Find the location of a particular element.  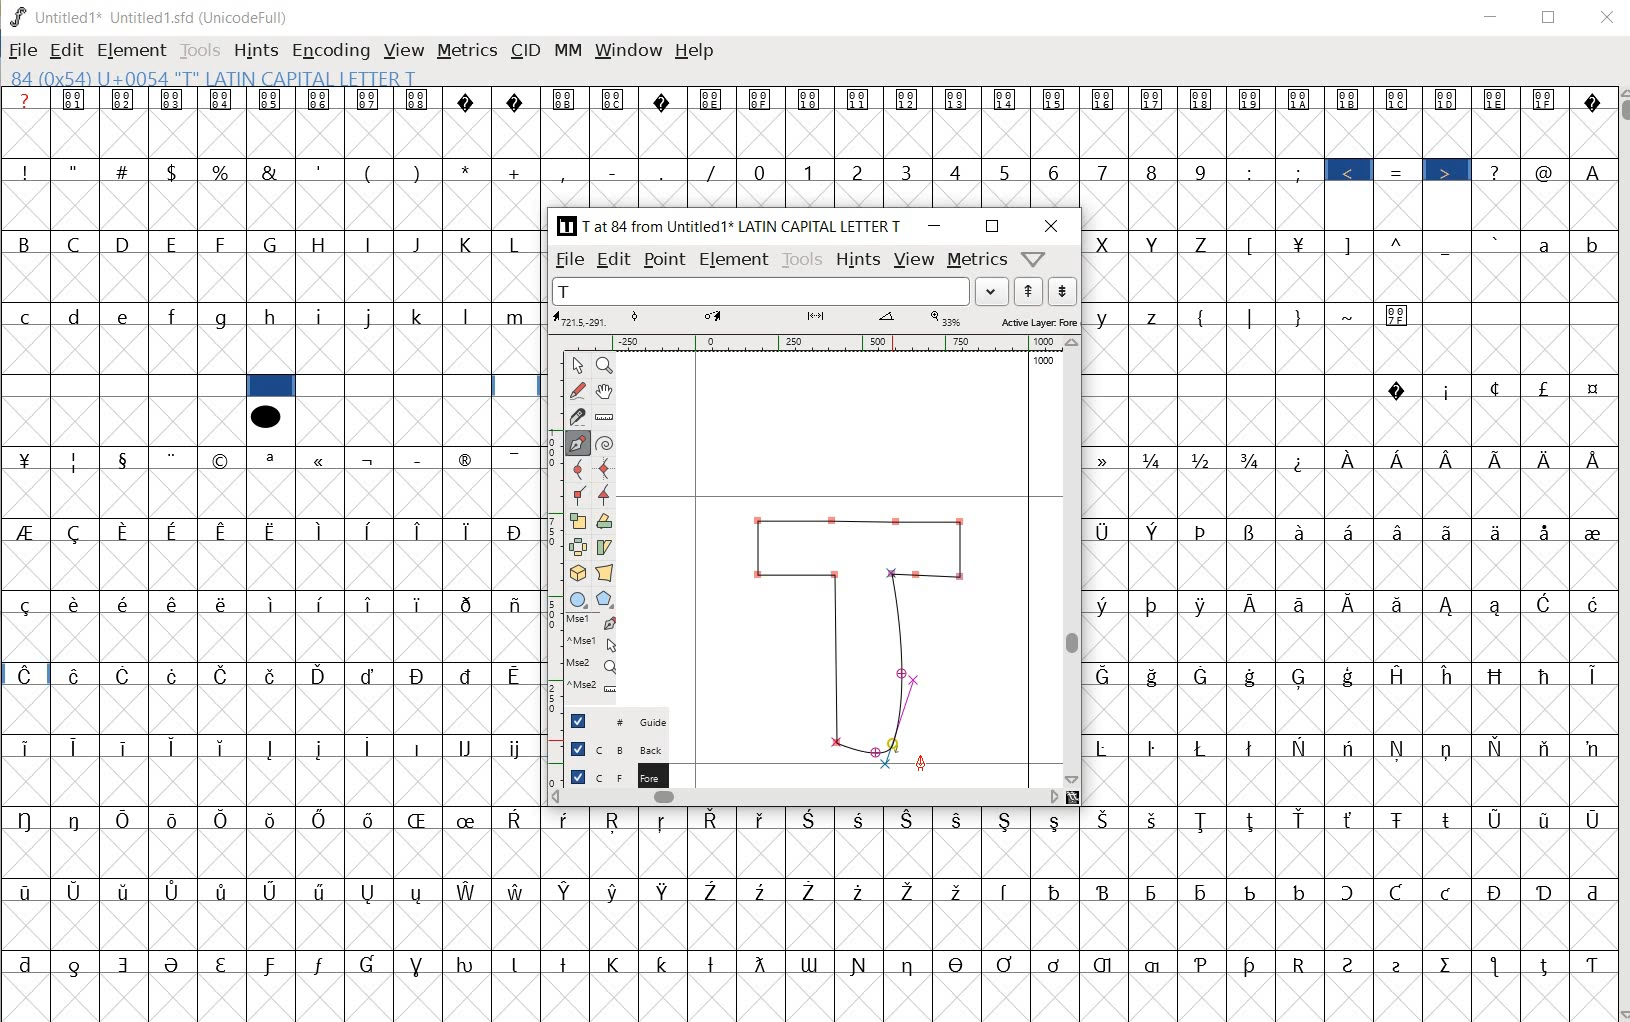

Symbol is located at coordinates (1206, 676).